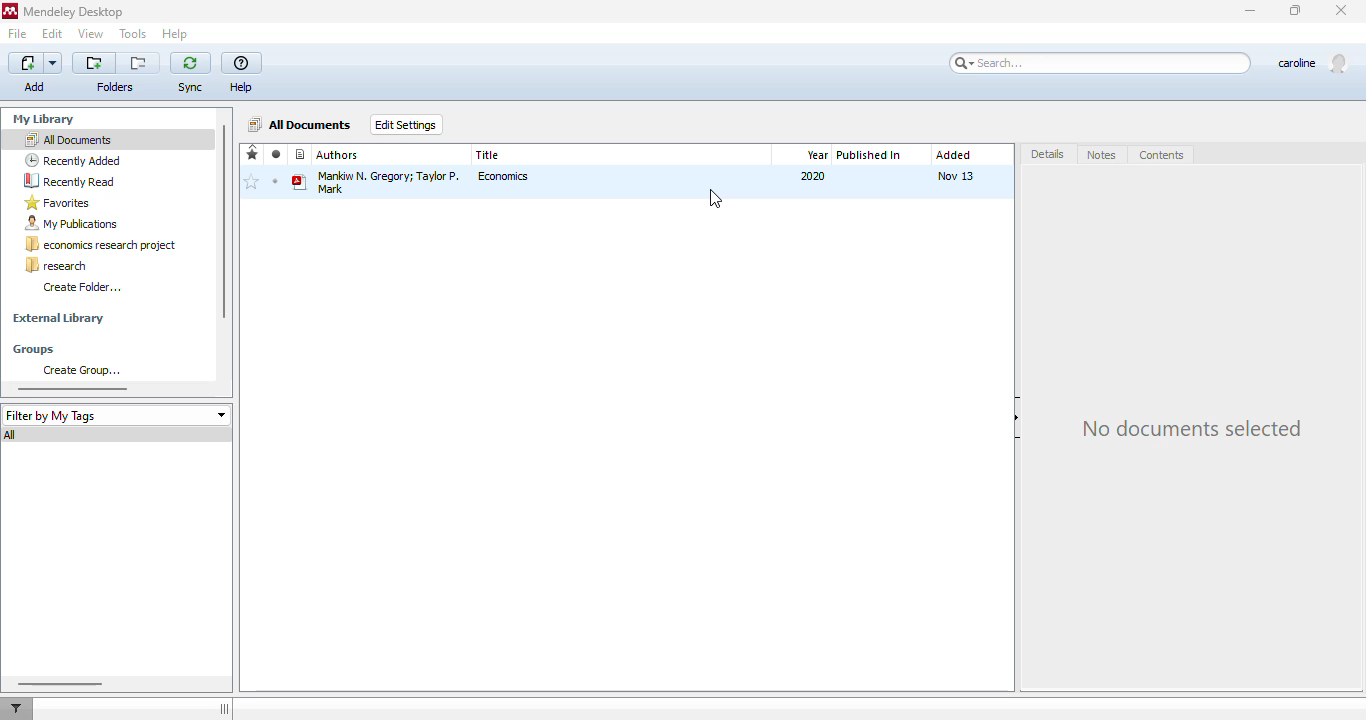  What do you see at coordinates (57, 203) in the screenshot?
I see `favorites` at bounding box center [57, 203].